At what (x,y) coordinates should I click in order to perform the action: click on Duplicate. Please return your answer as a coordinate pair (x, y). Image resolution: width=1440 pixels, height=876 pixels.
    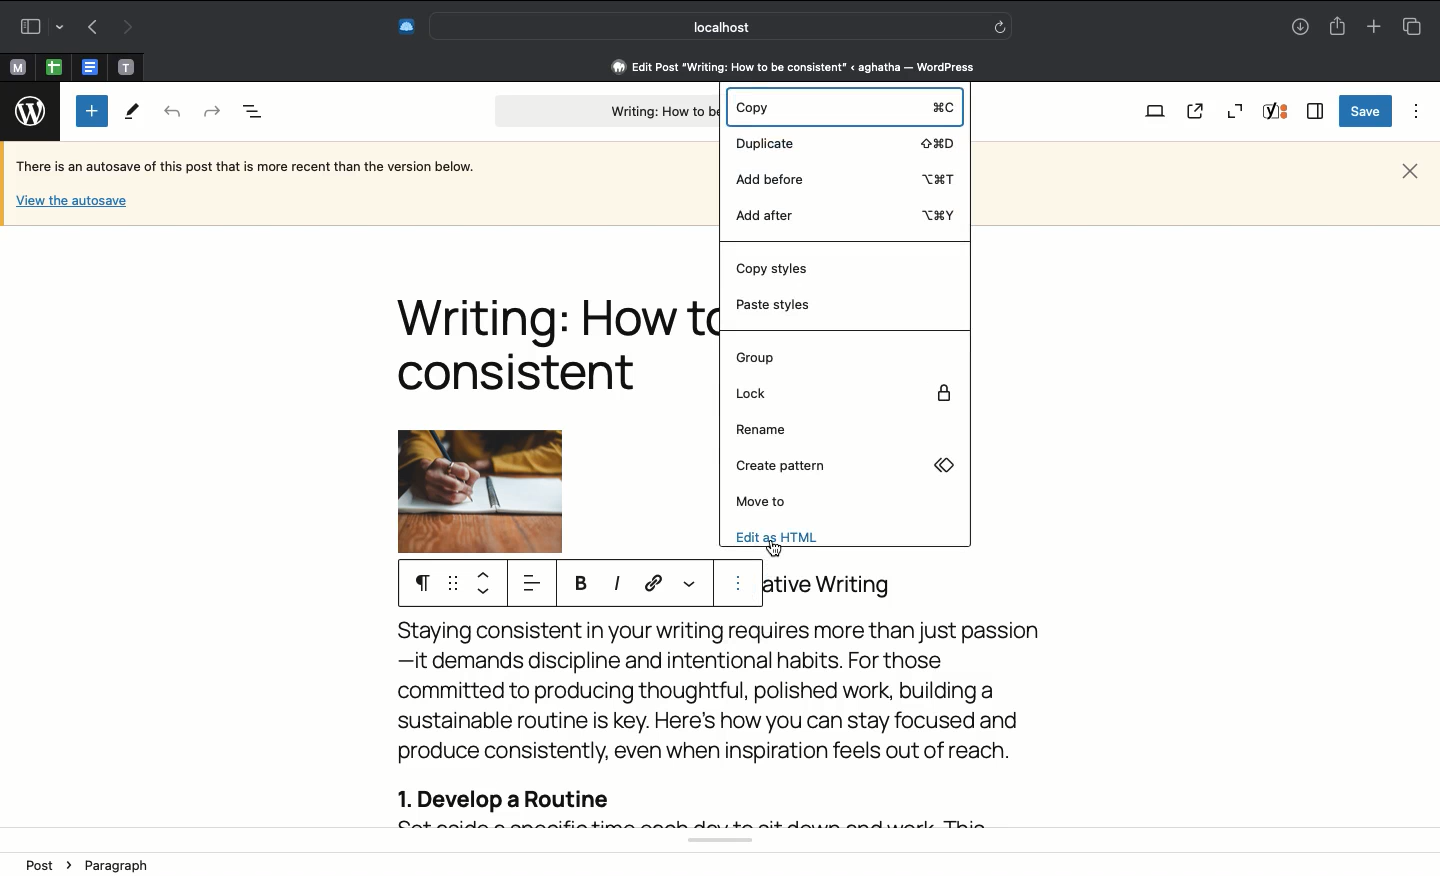
    Looking at the image, I should click on (849, 142).